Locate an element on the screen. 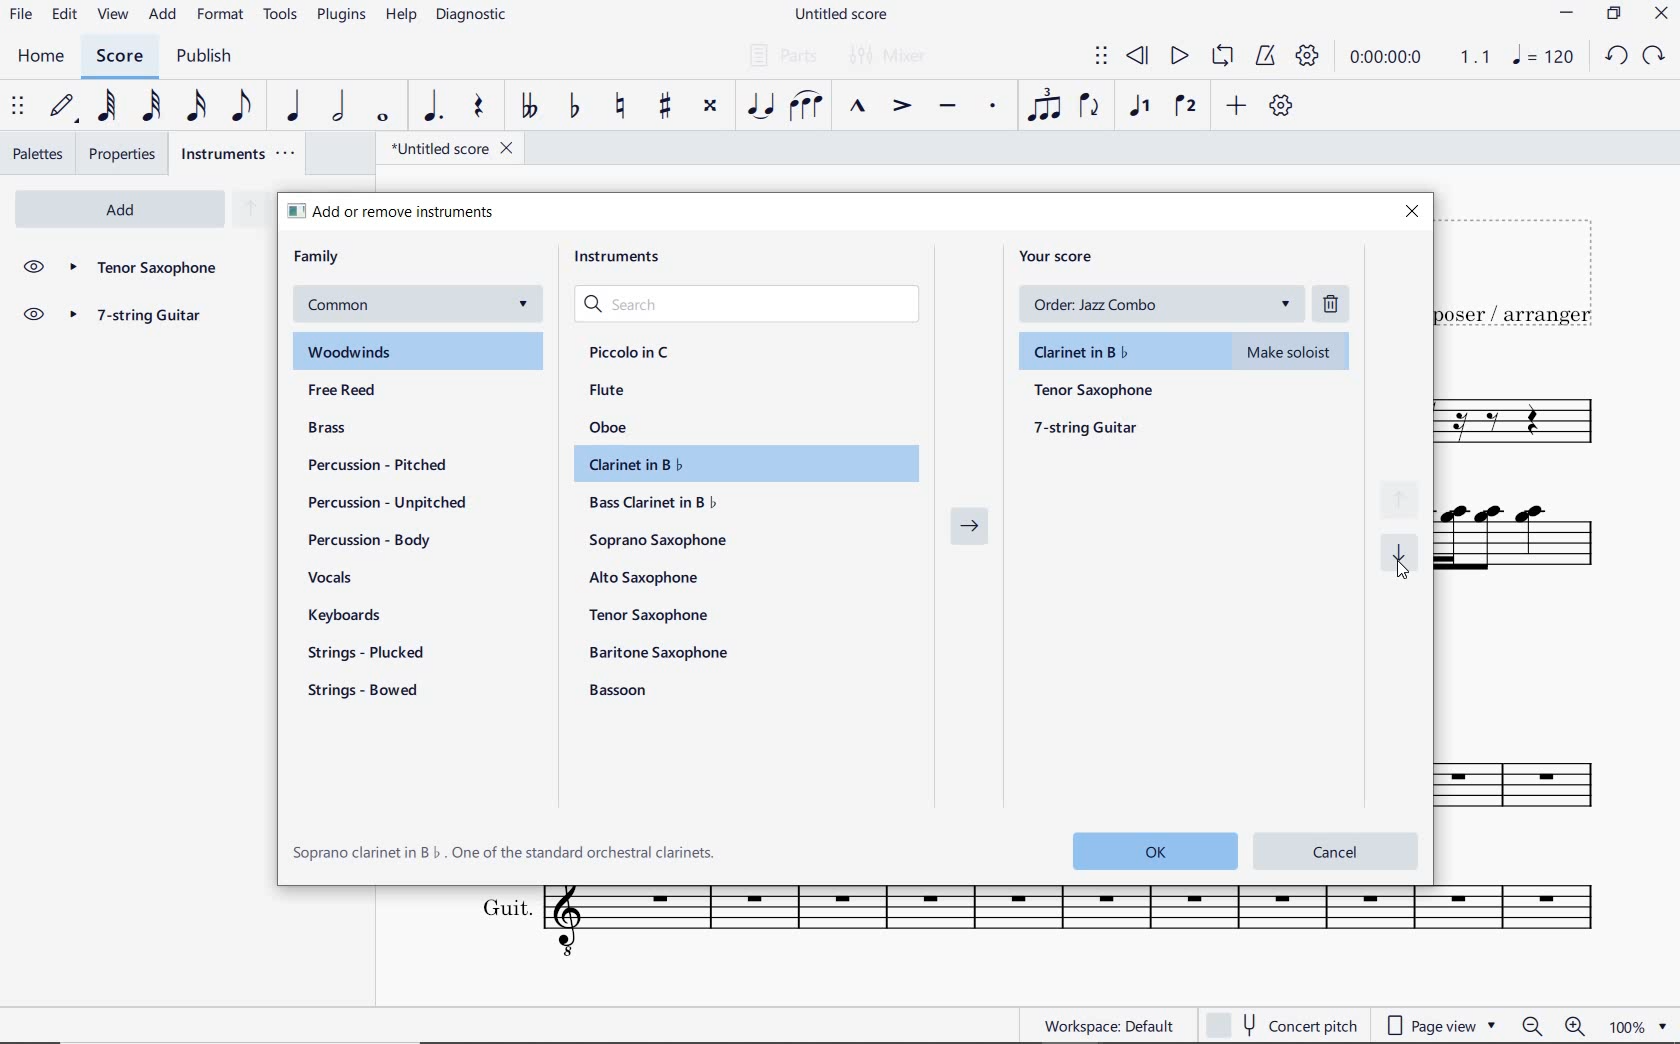  TOGGLE FLAT is located at coordinates (578, 105).